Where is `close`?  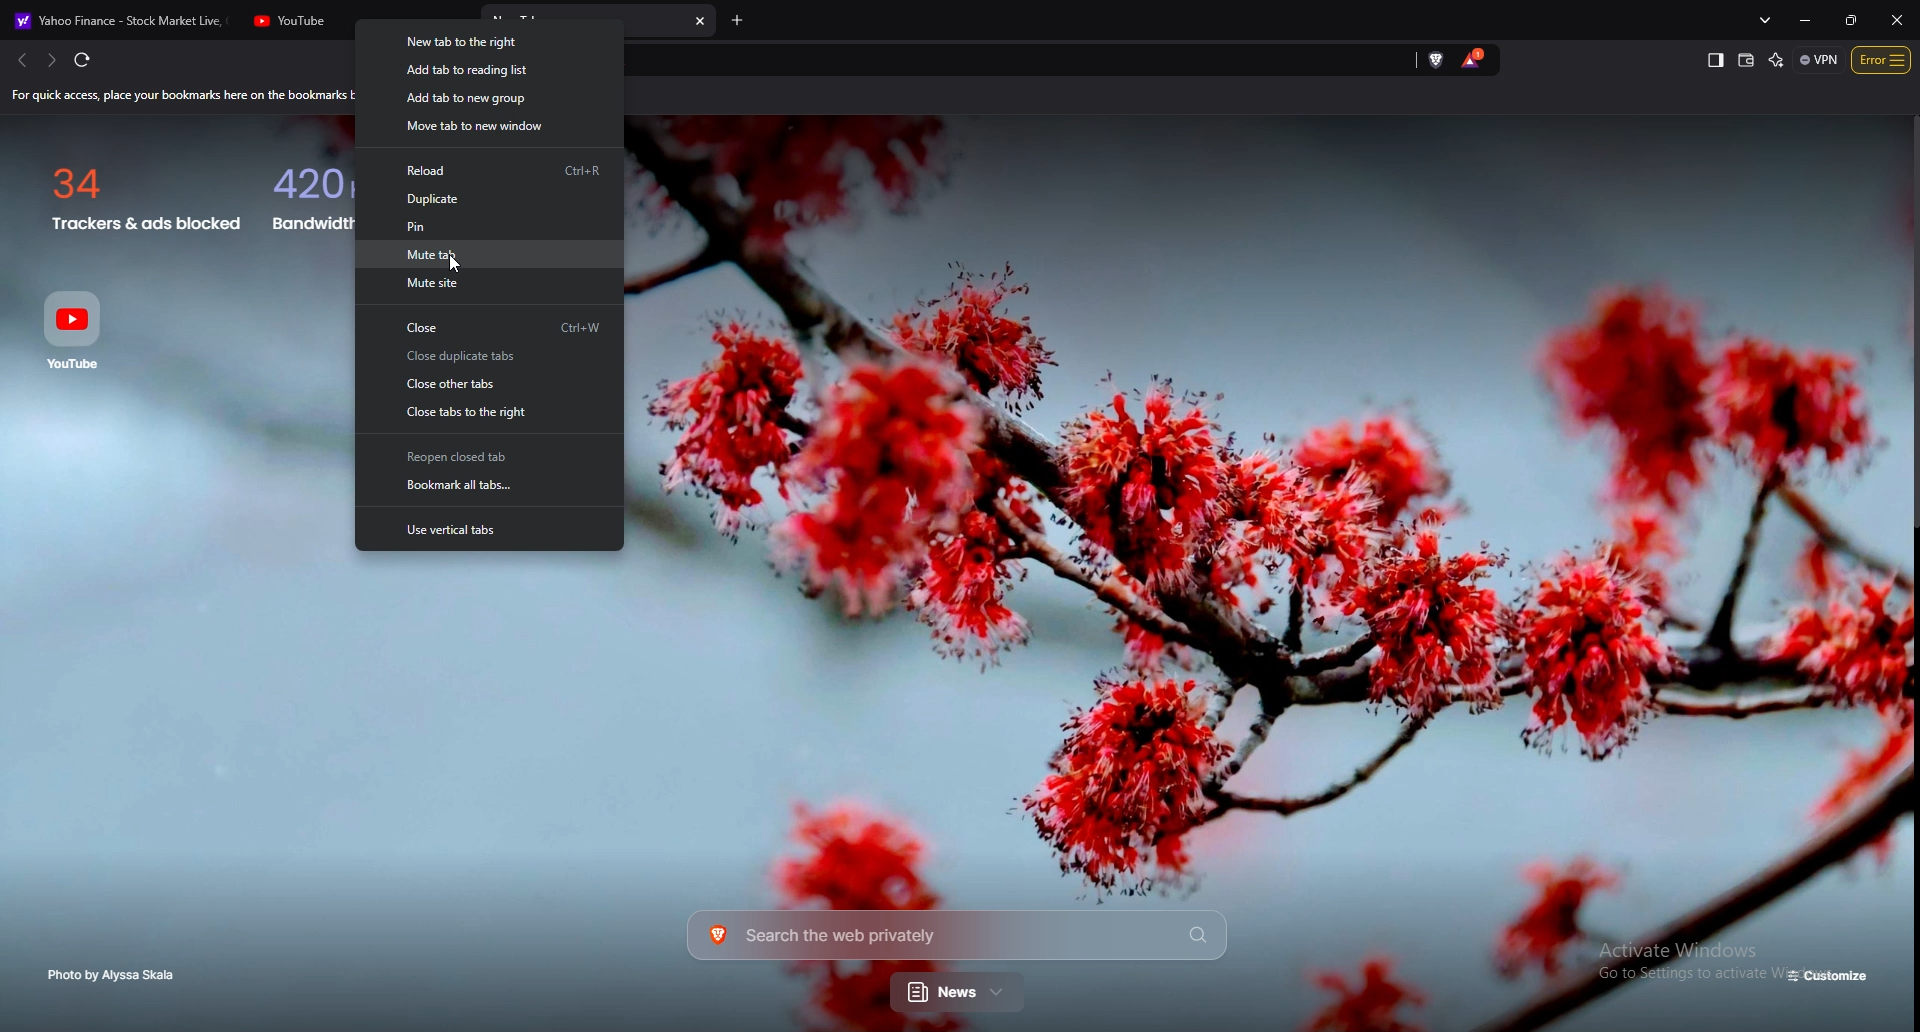 close is located at coordinates (1897, 19).